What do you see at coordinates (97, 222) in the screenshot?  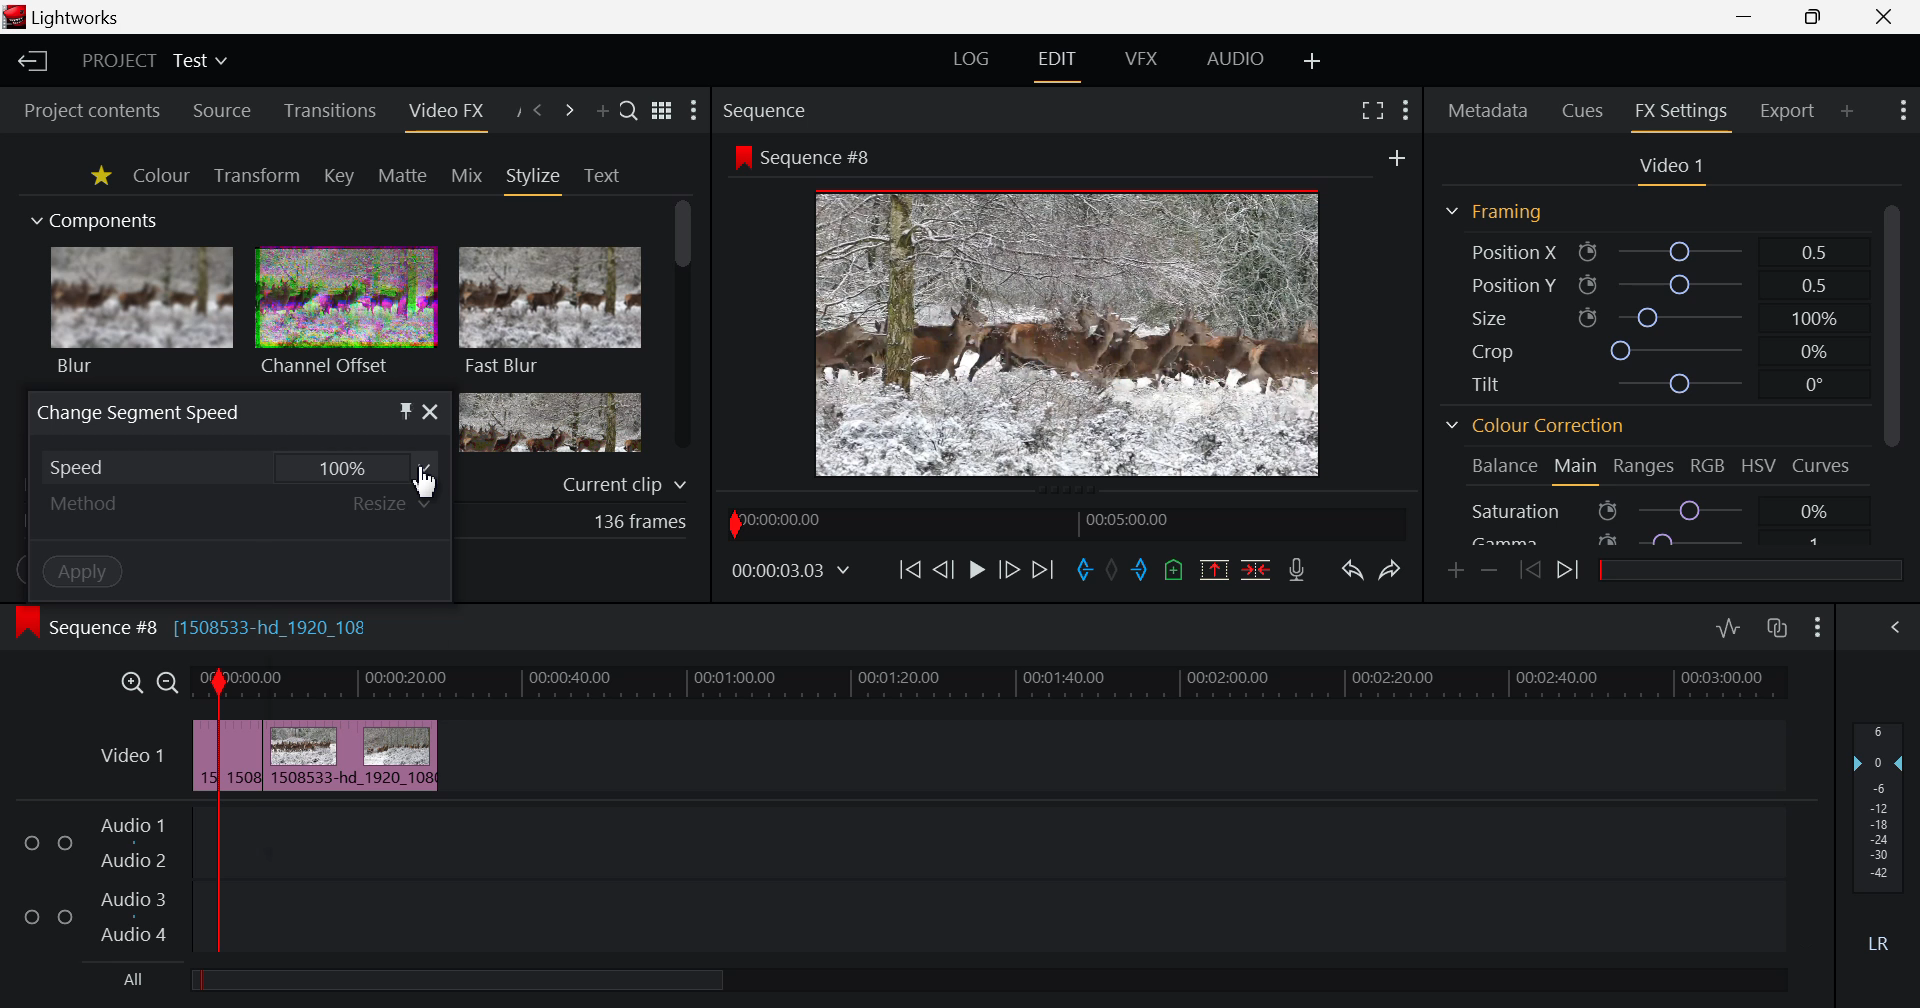 I see `Components` at bounding box center [97, 222].